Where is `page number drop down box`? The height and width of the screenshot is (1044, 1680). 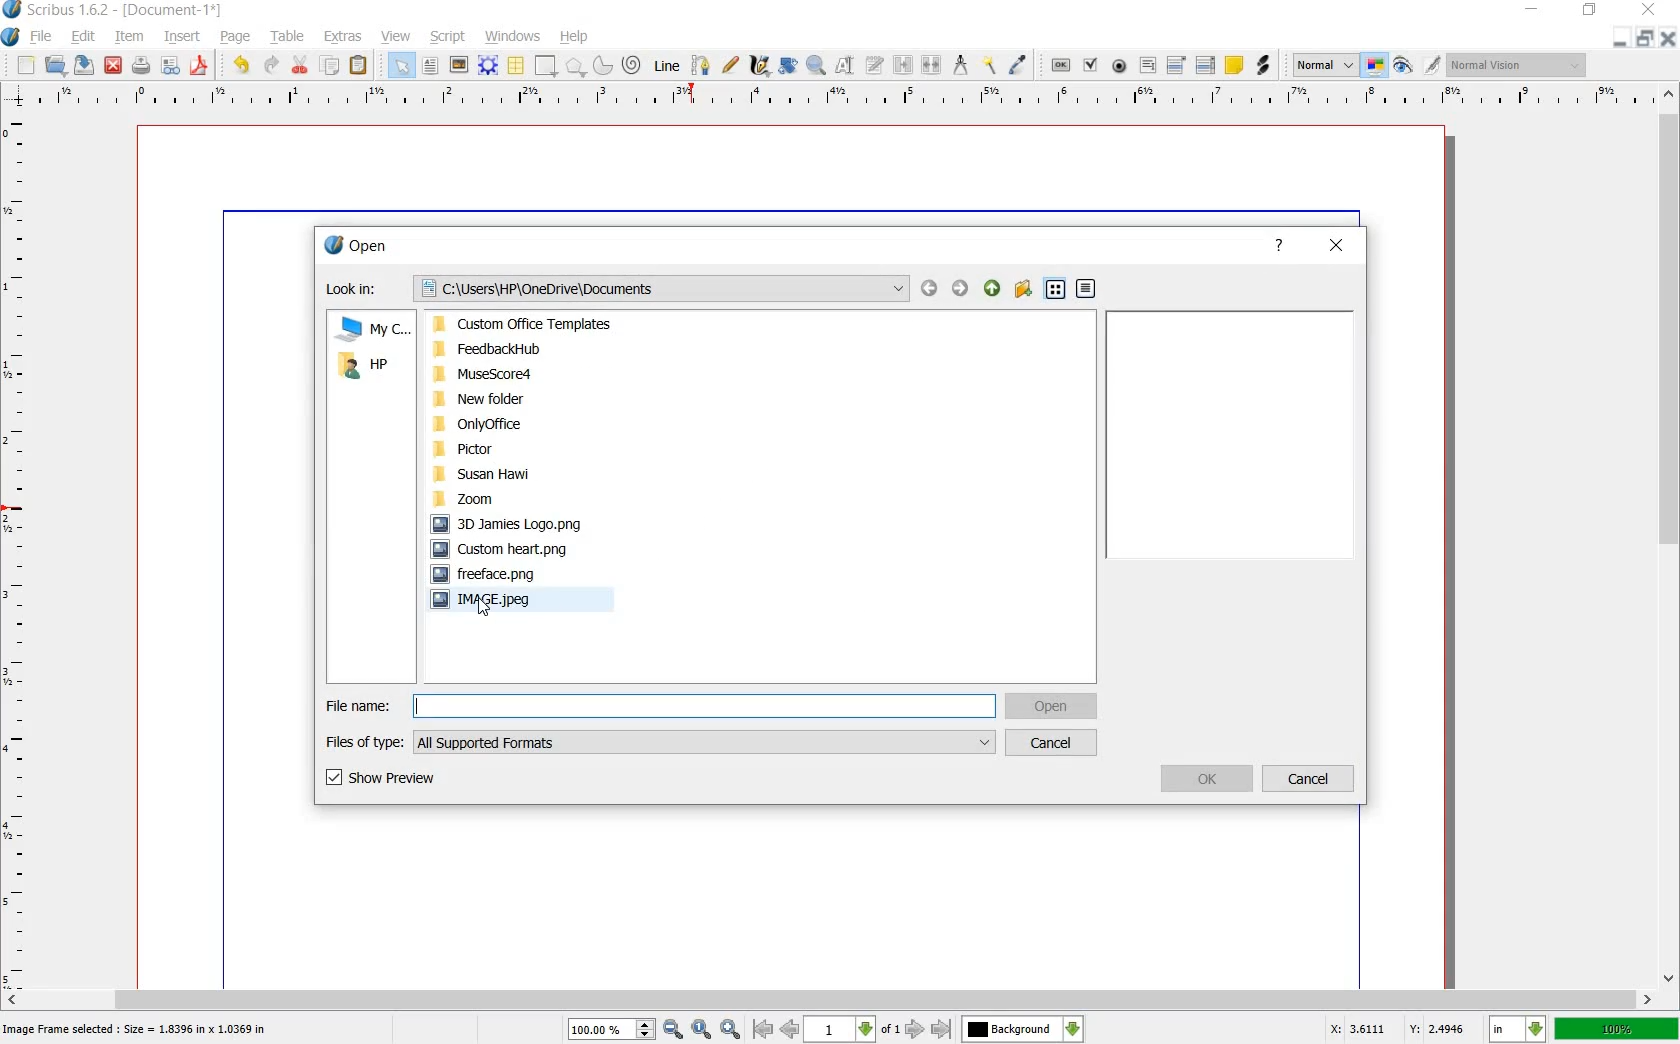 page number drop down box is located at coordinates (851, 1027).